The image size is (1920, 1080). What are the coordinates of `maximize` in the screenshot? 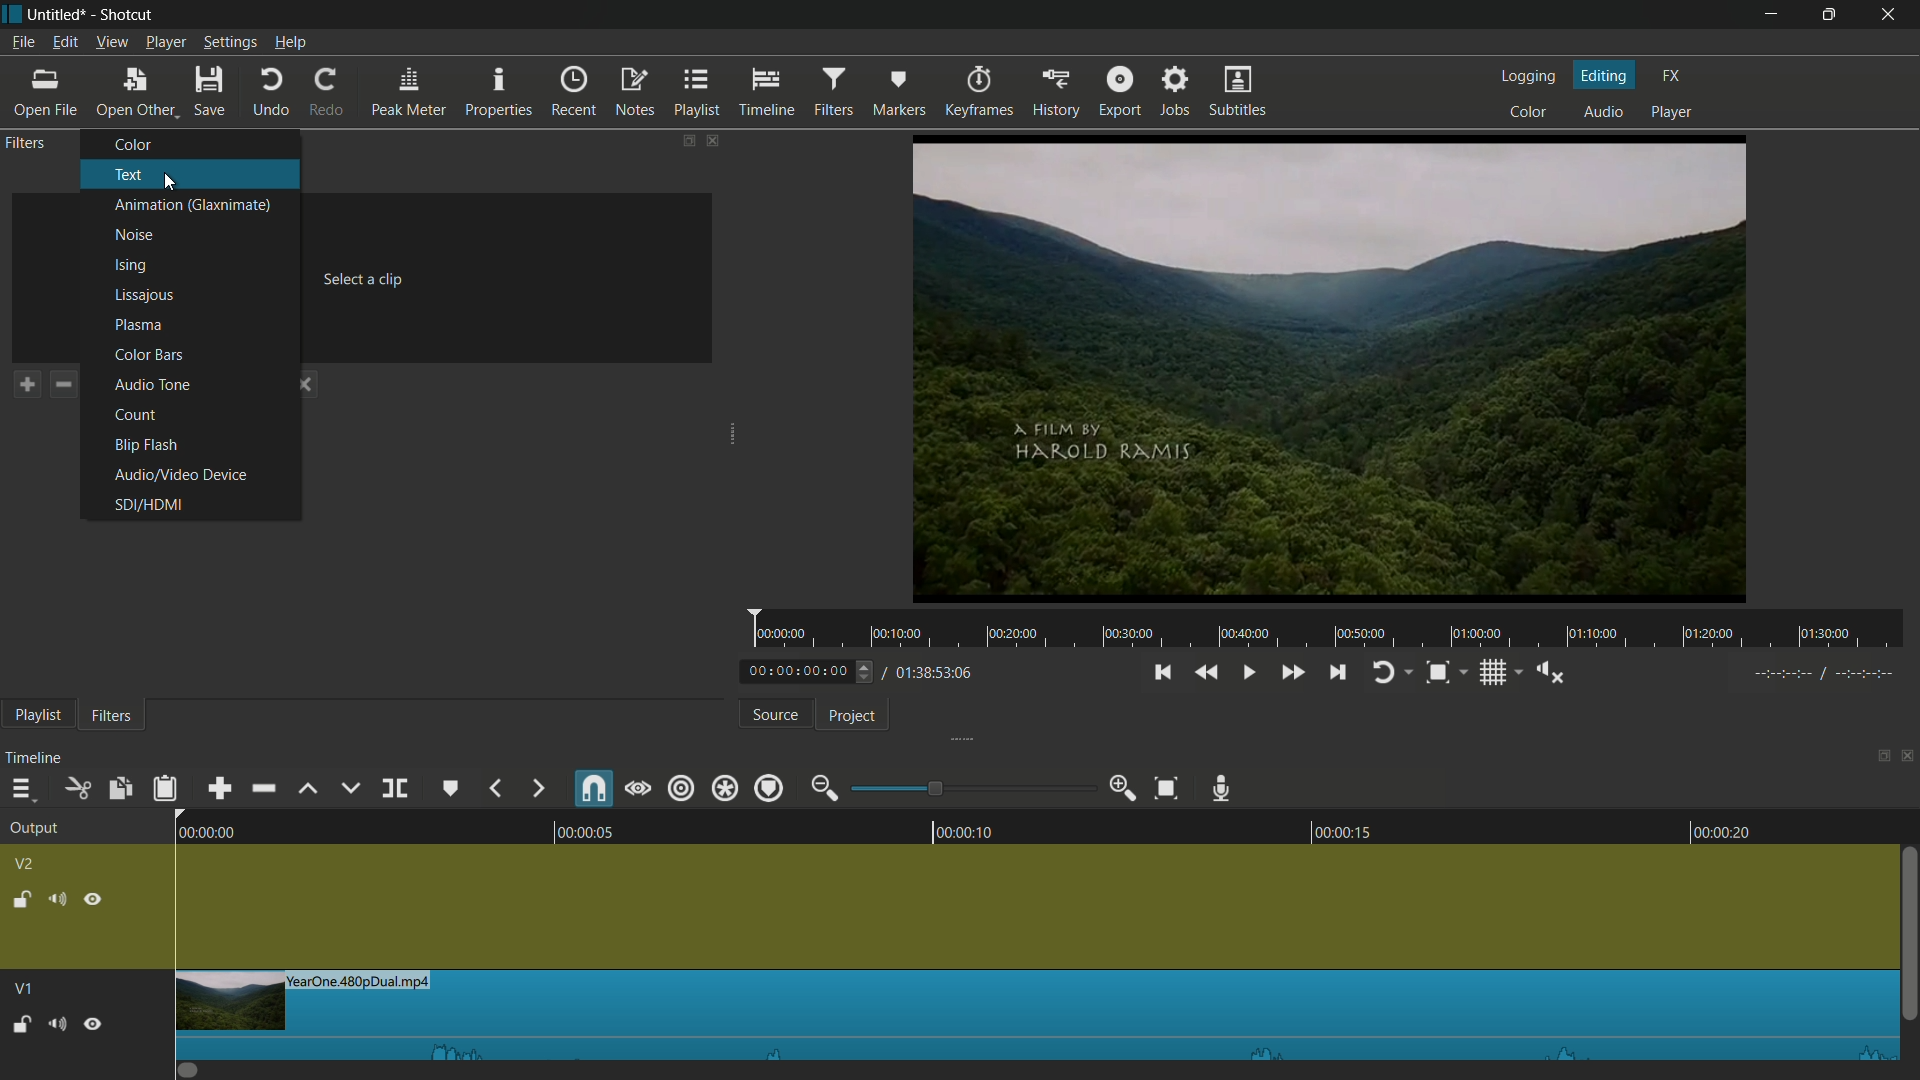 It's located at (1829, 15).